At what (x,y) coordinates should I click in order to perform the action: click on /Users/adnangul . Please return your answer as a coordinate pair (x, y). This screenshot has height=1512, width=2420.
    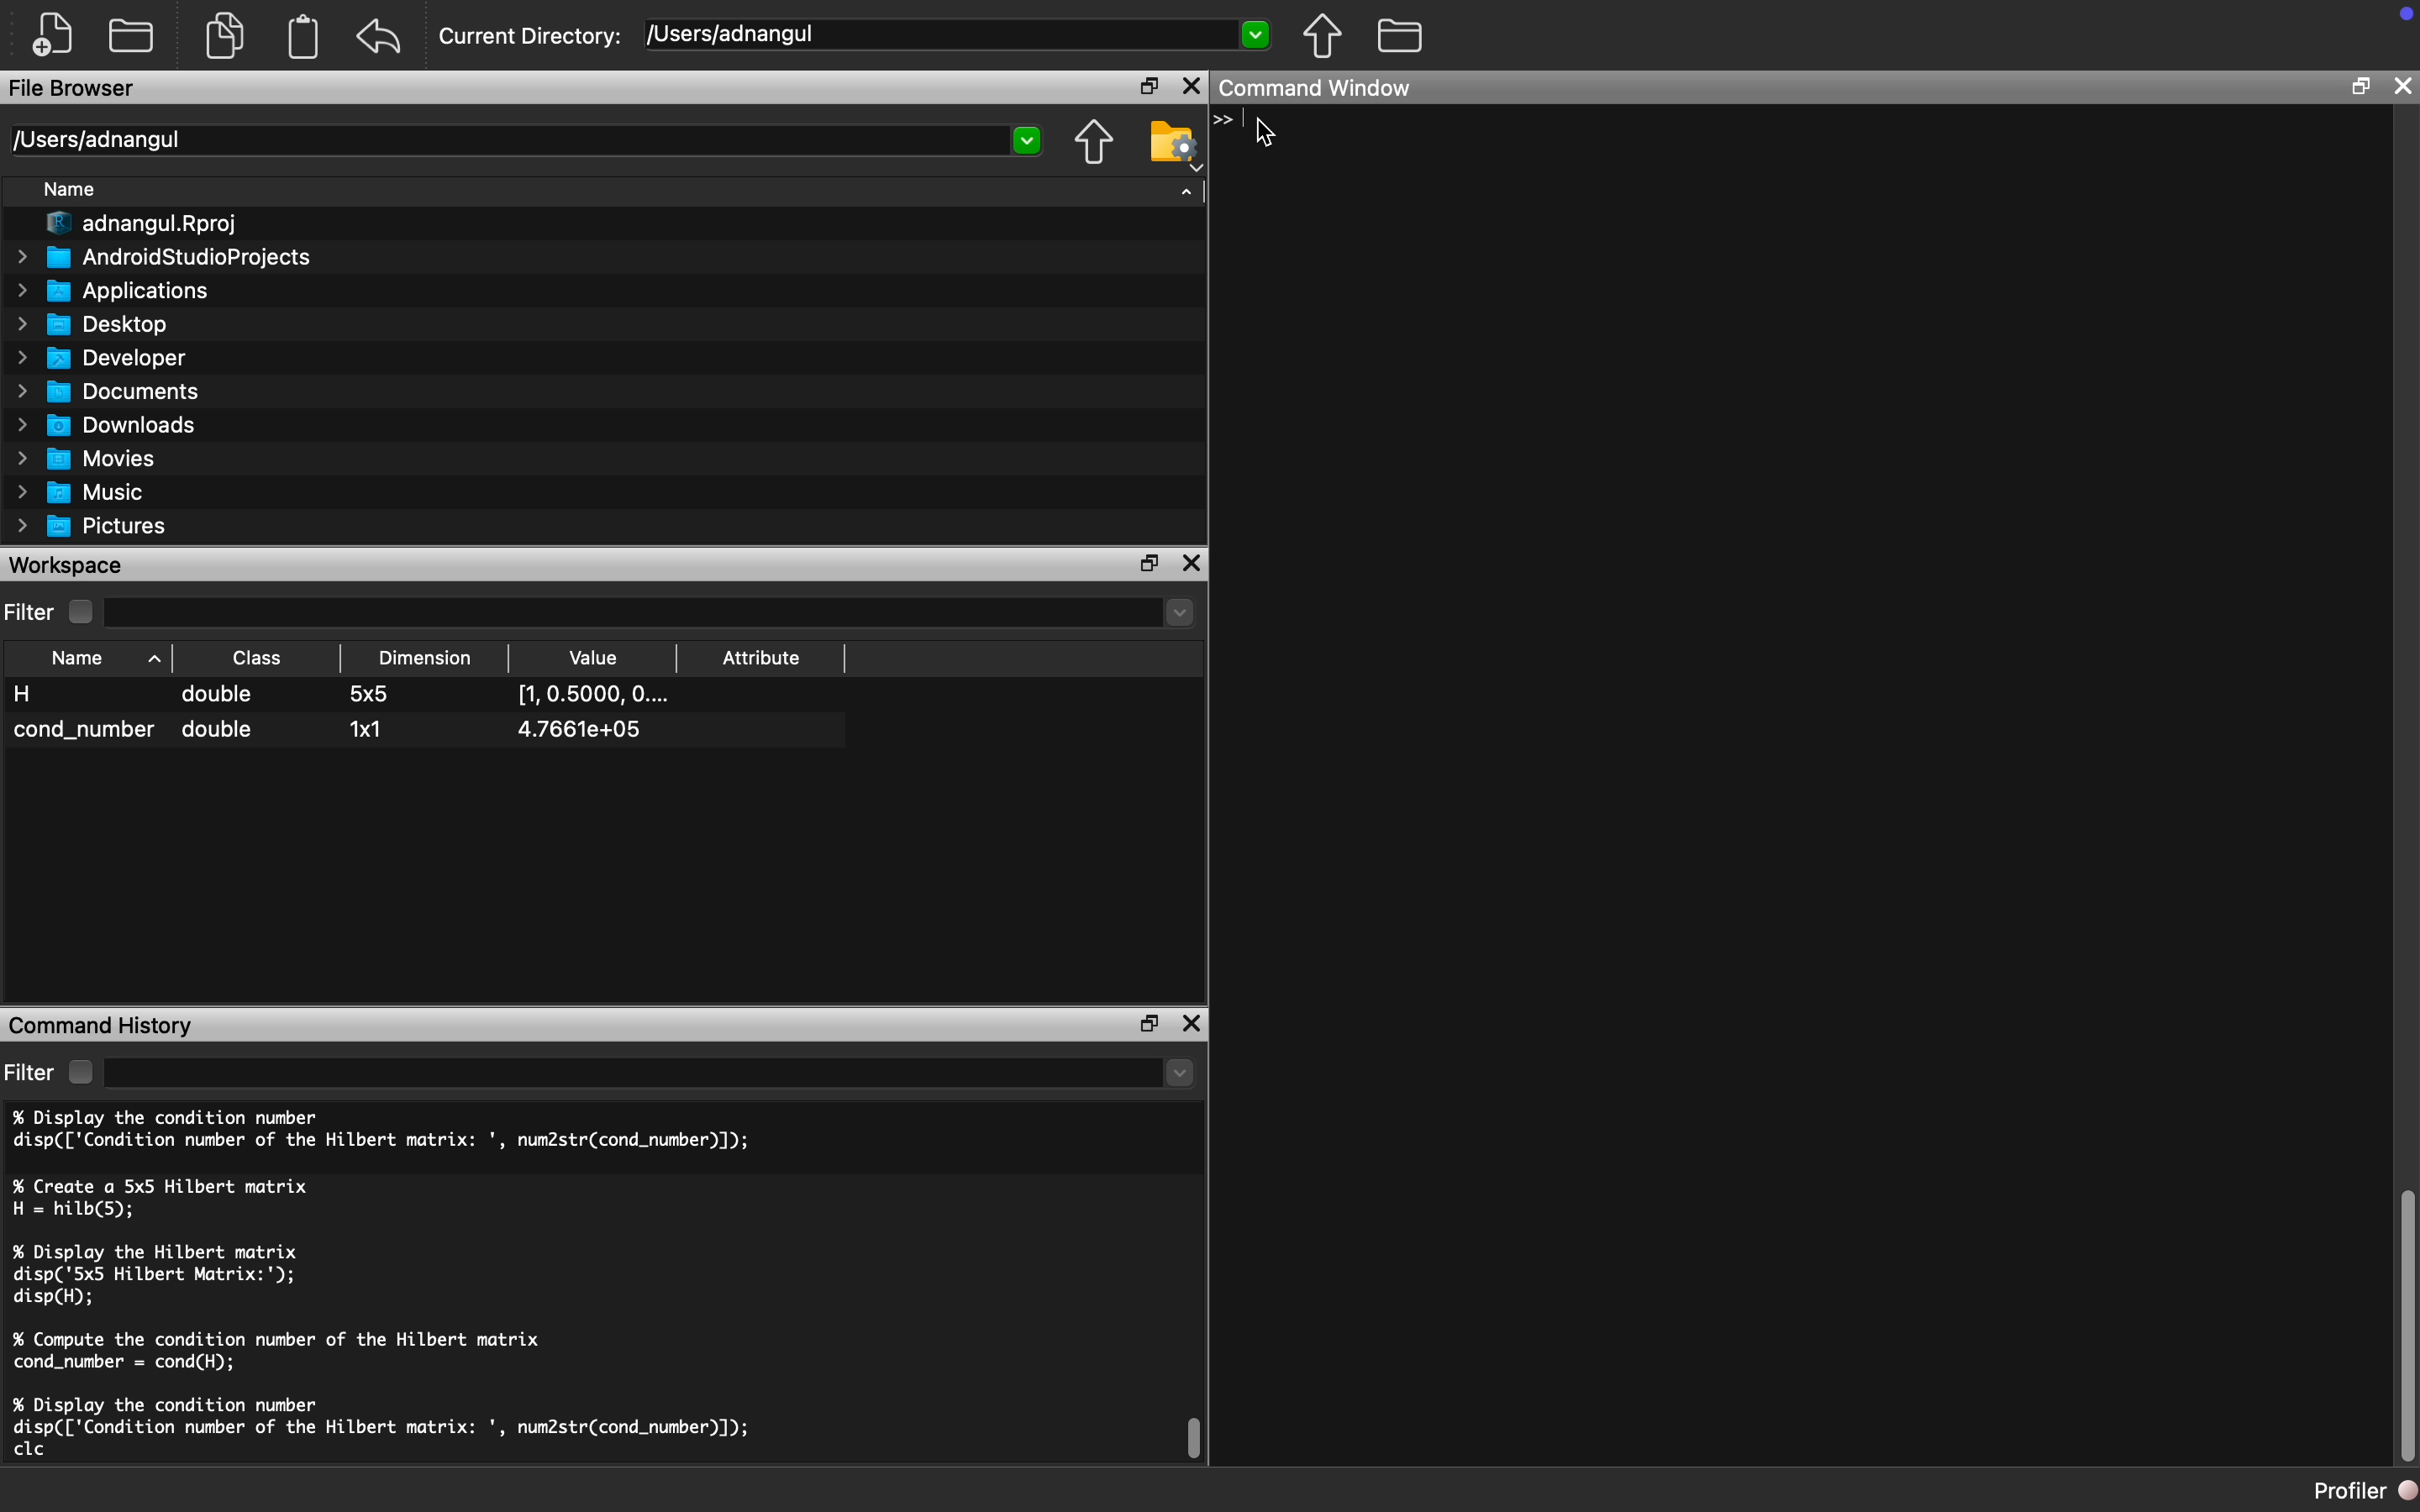
    Looking at the image, I should click on (527, 140).